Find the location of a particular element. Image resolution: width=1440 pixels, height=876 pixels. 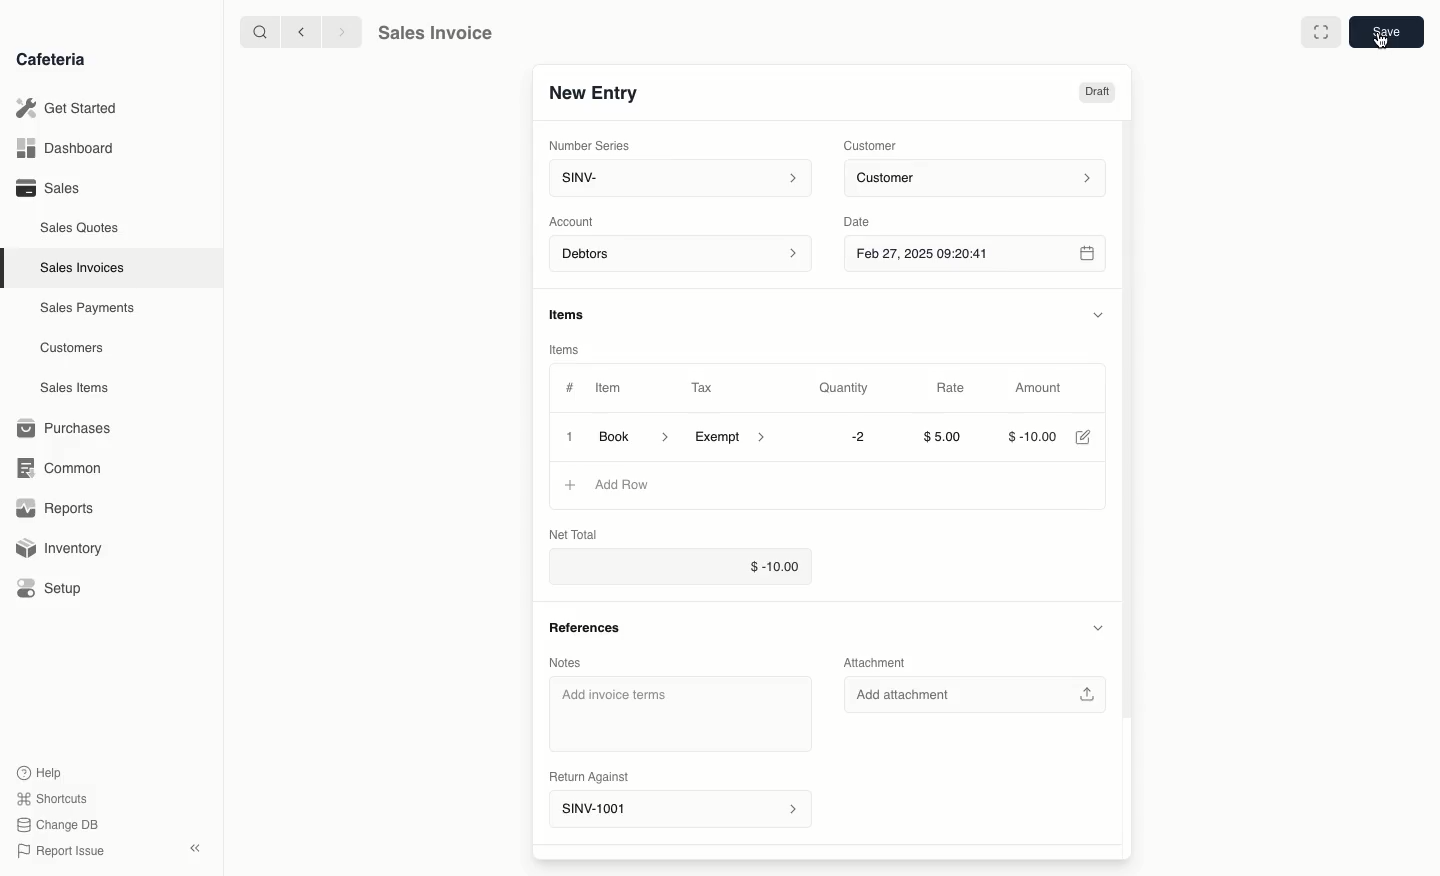

Help is located at coordinates (41, 770).